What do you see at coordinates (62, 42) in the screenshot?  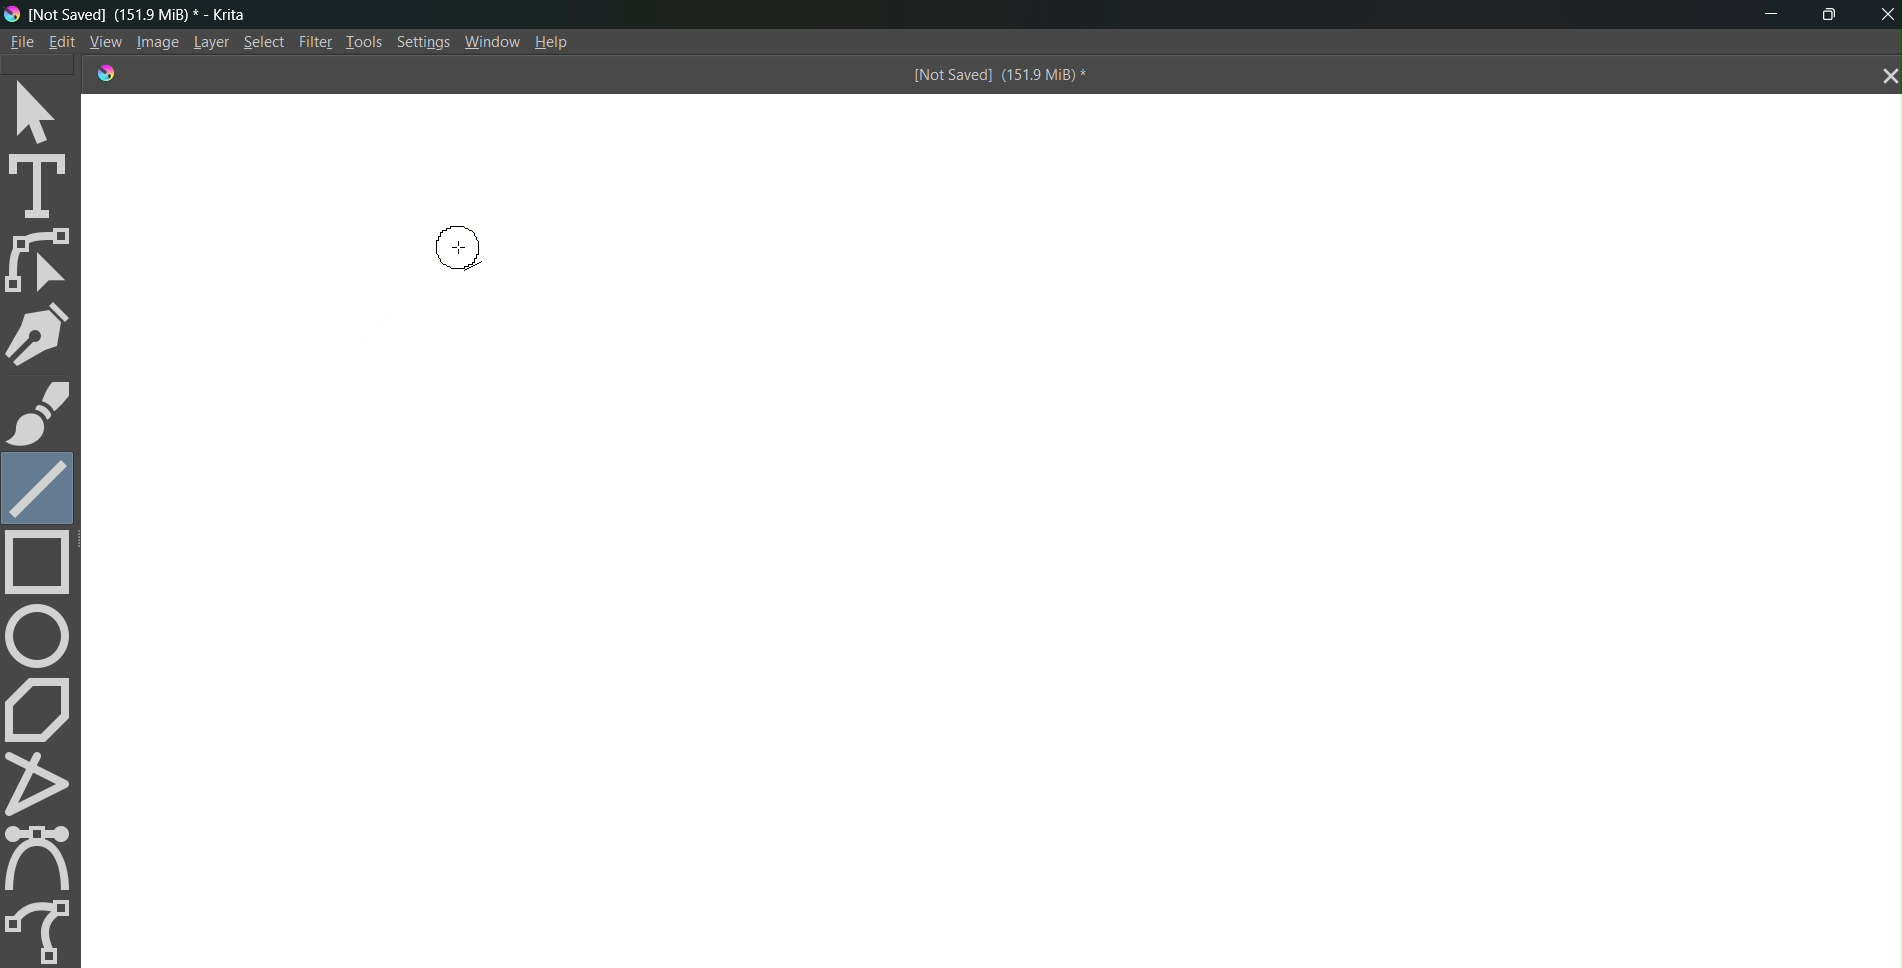 I see `Edit` at bounding box center [62, 42].